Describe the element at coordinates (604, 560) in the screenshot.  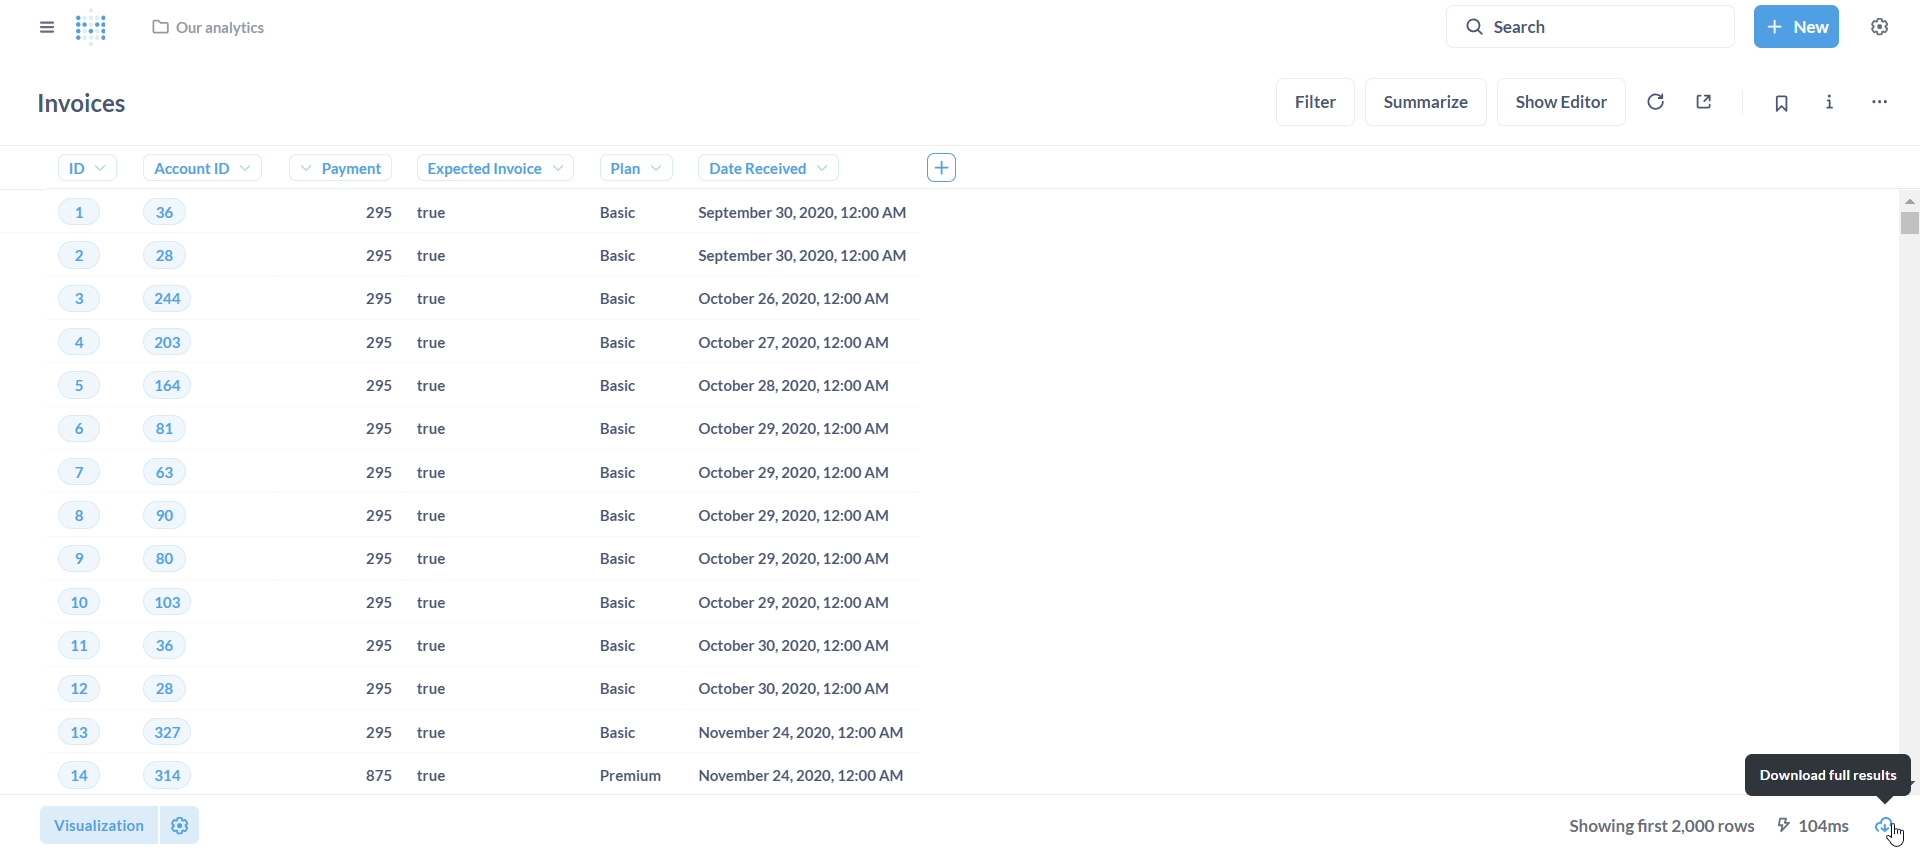
I see `Basic` at that location.